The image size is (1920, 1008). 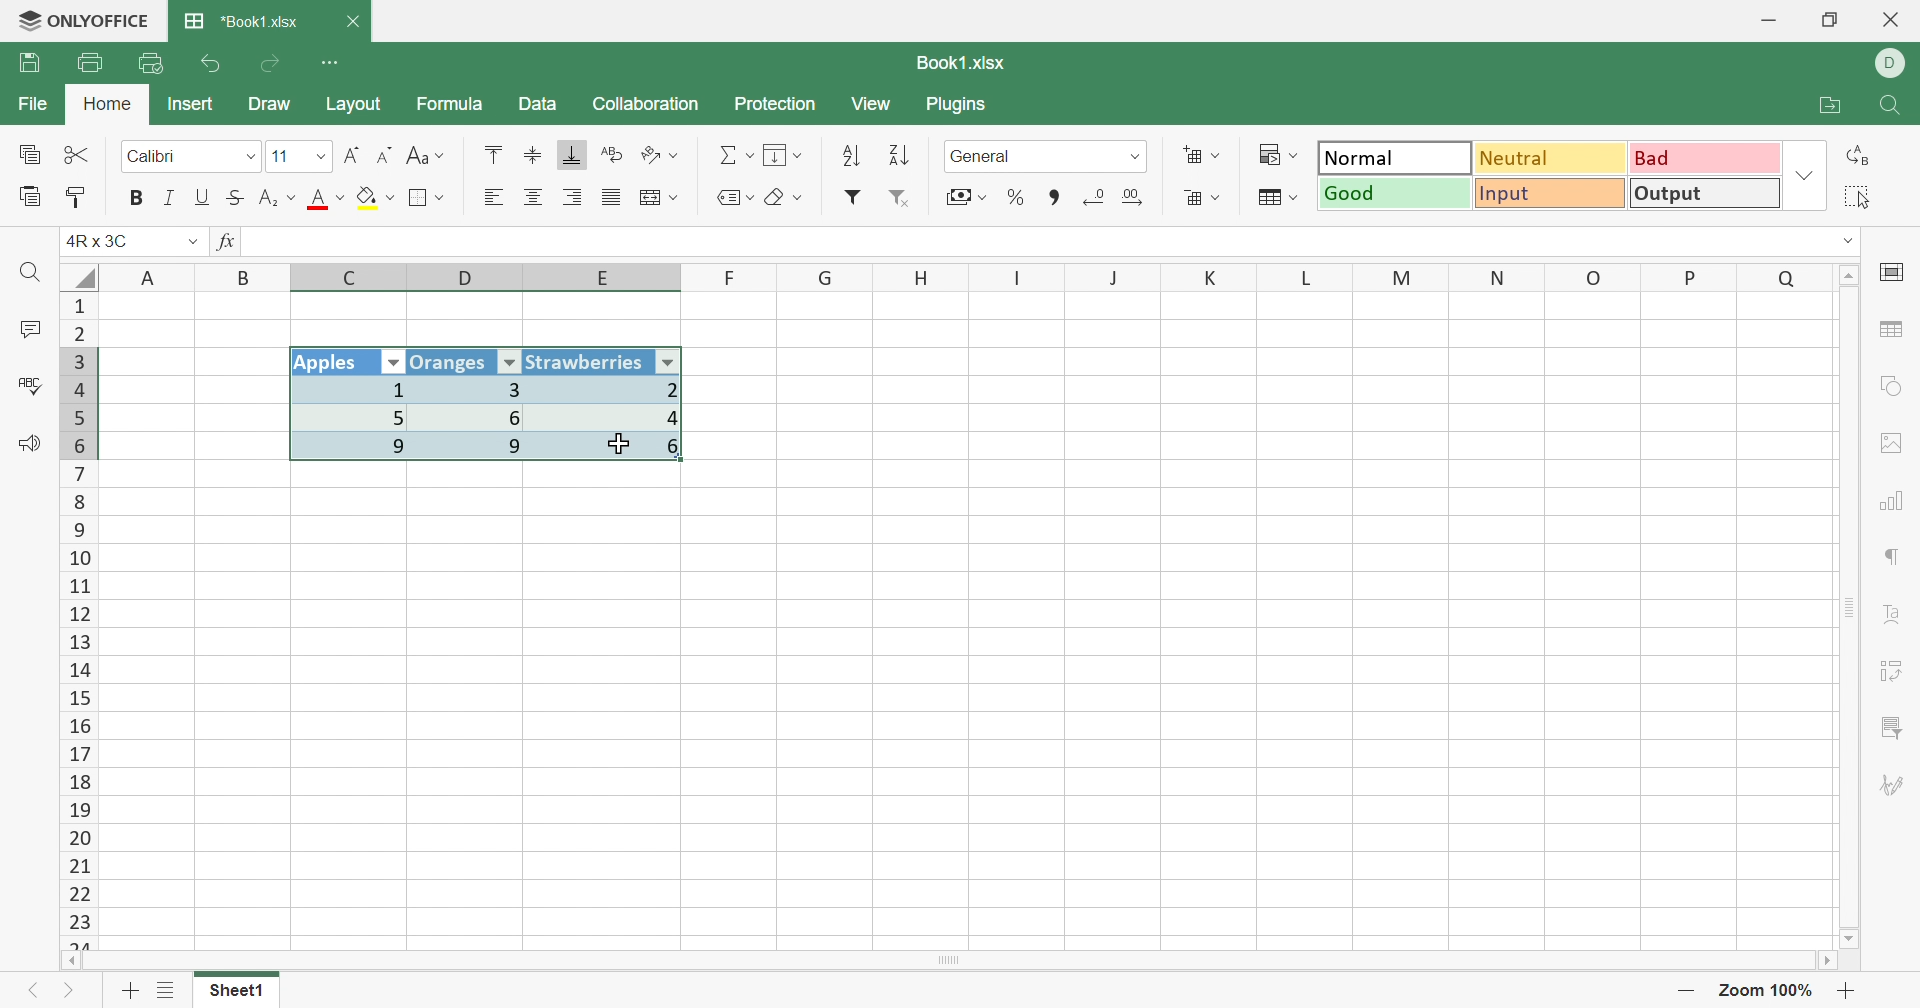 What do you see at coordinates (1863, 155) in the screenshot?
I see `Replace` at bounding box center [1863, 155].